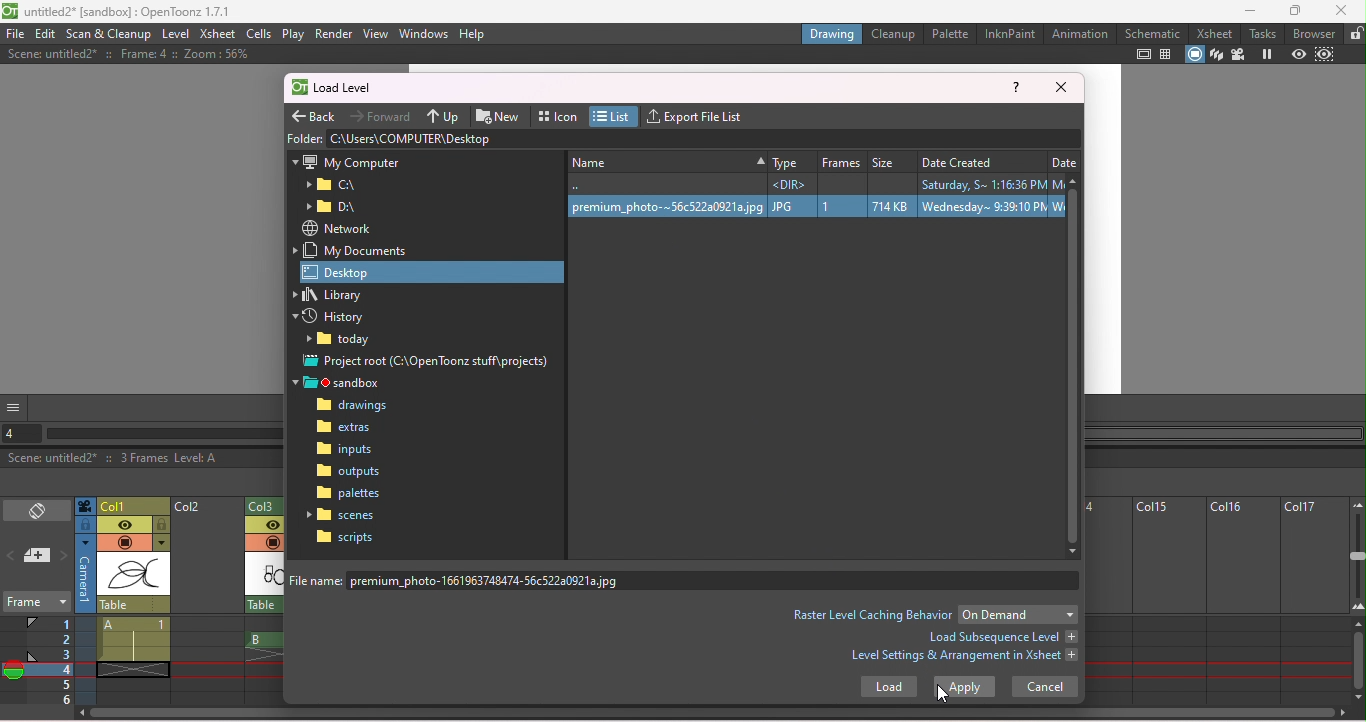  Describe the element at coordinates (1315, 33) in the screenshot. I see `Browser` at that location.